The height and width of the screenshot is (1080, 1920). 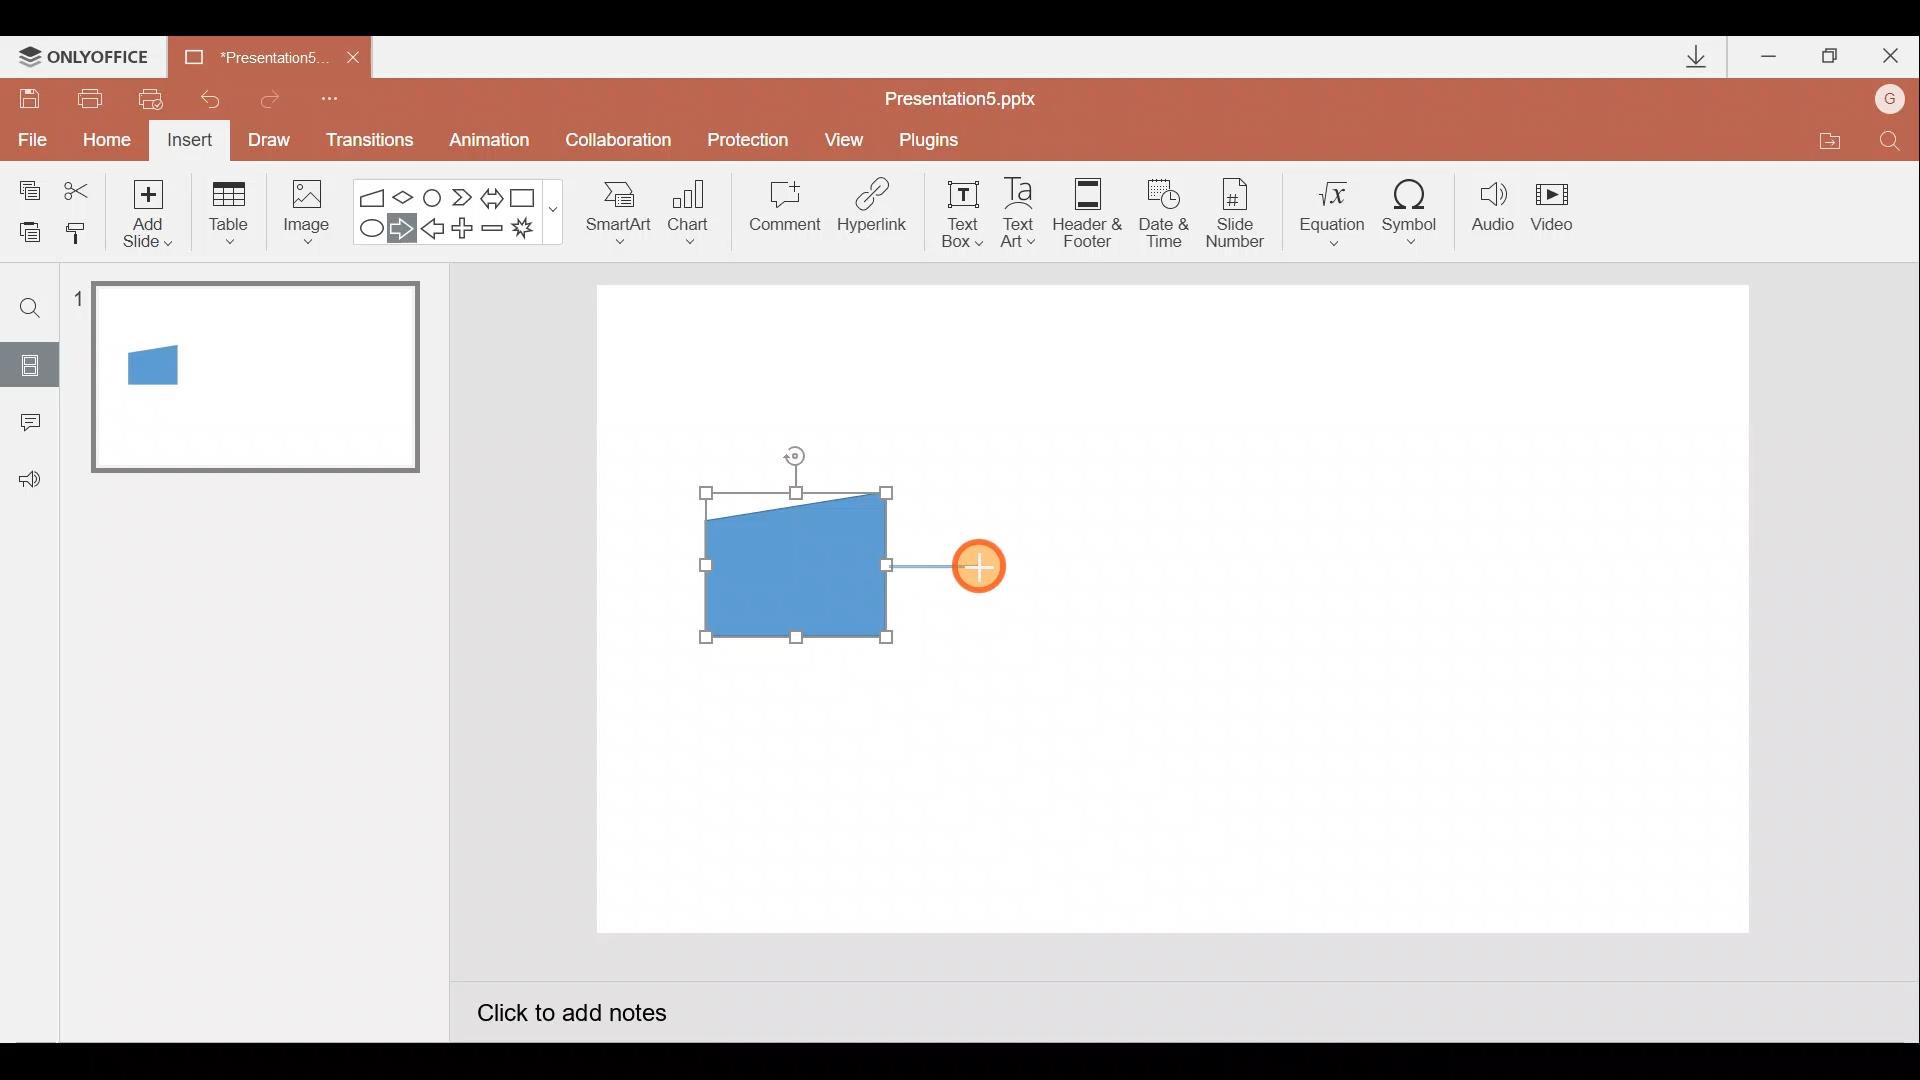 I want to click on Collaboration, so click(x=623, y=142).